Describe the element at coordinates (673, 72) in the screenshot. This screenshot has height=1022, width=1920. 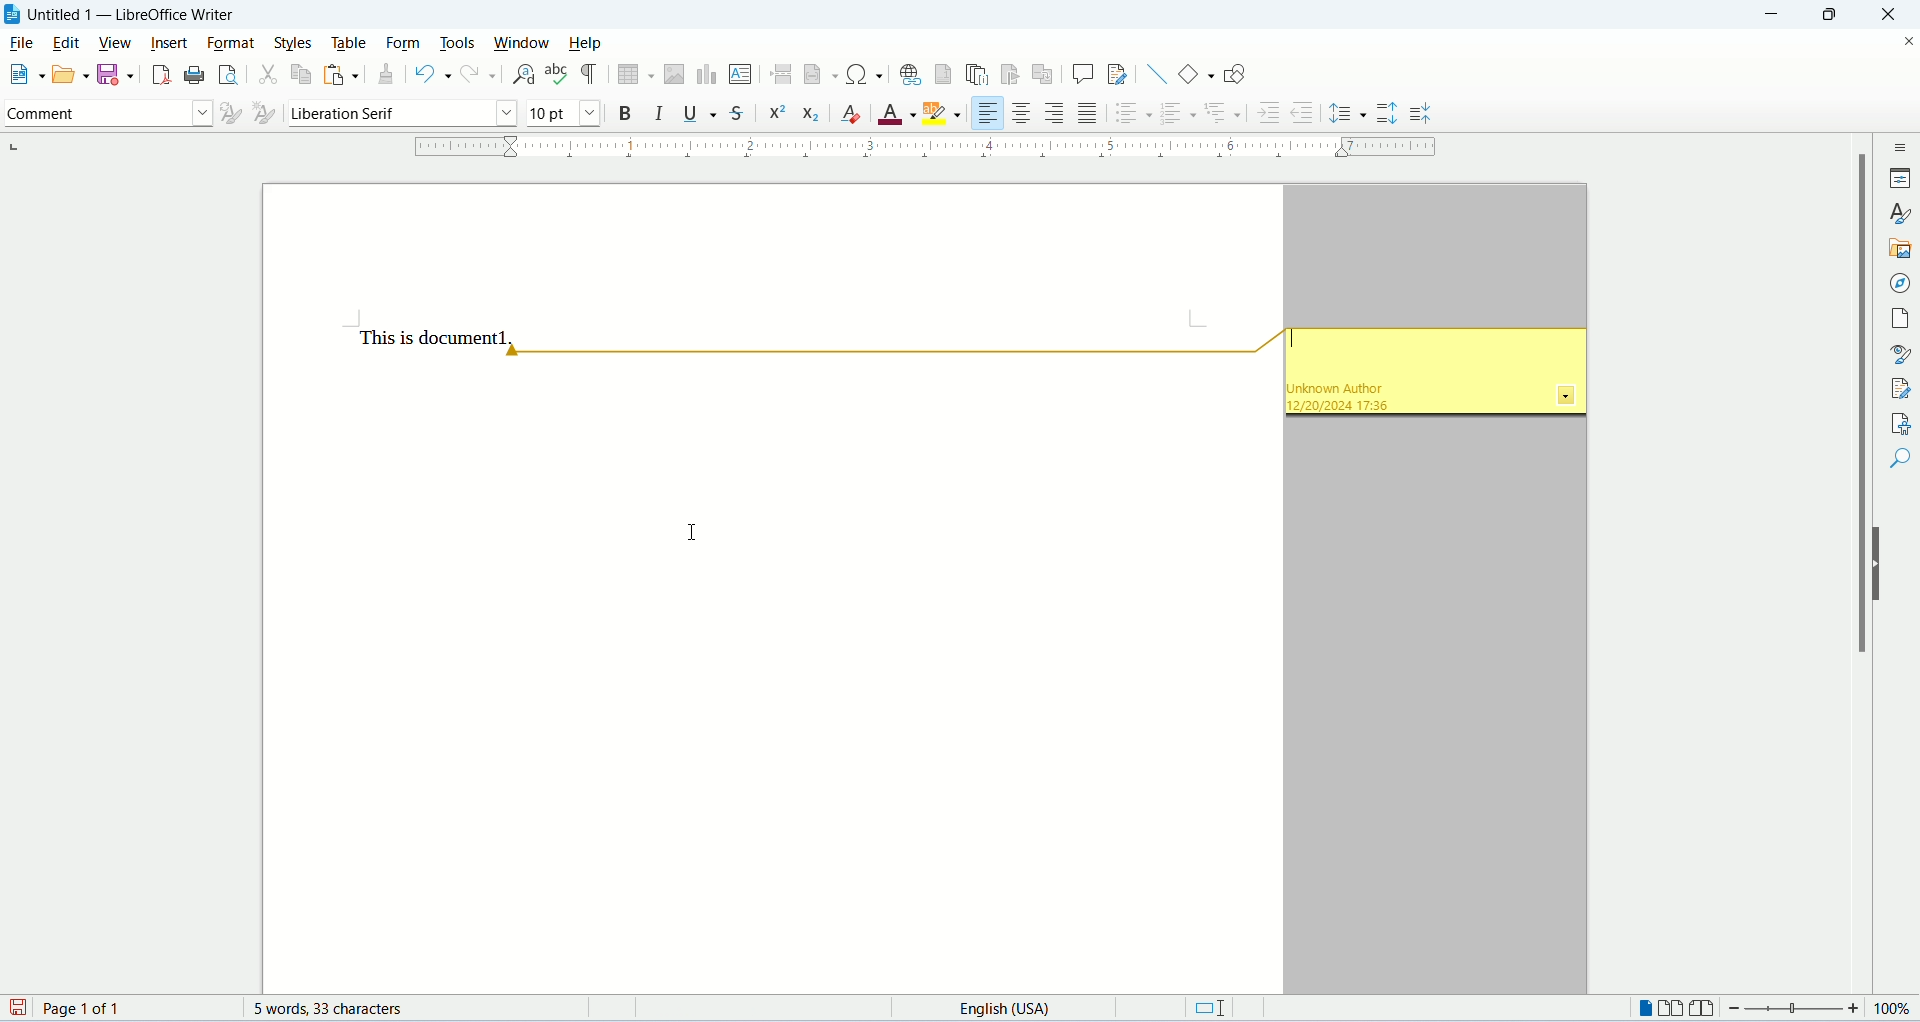
I see `insert image` at that location.